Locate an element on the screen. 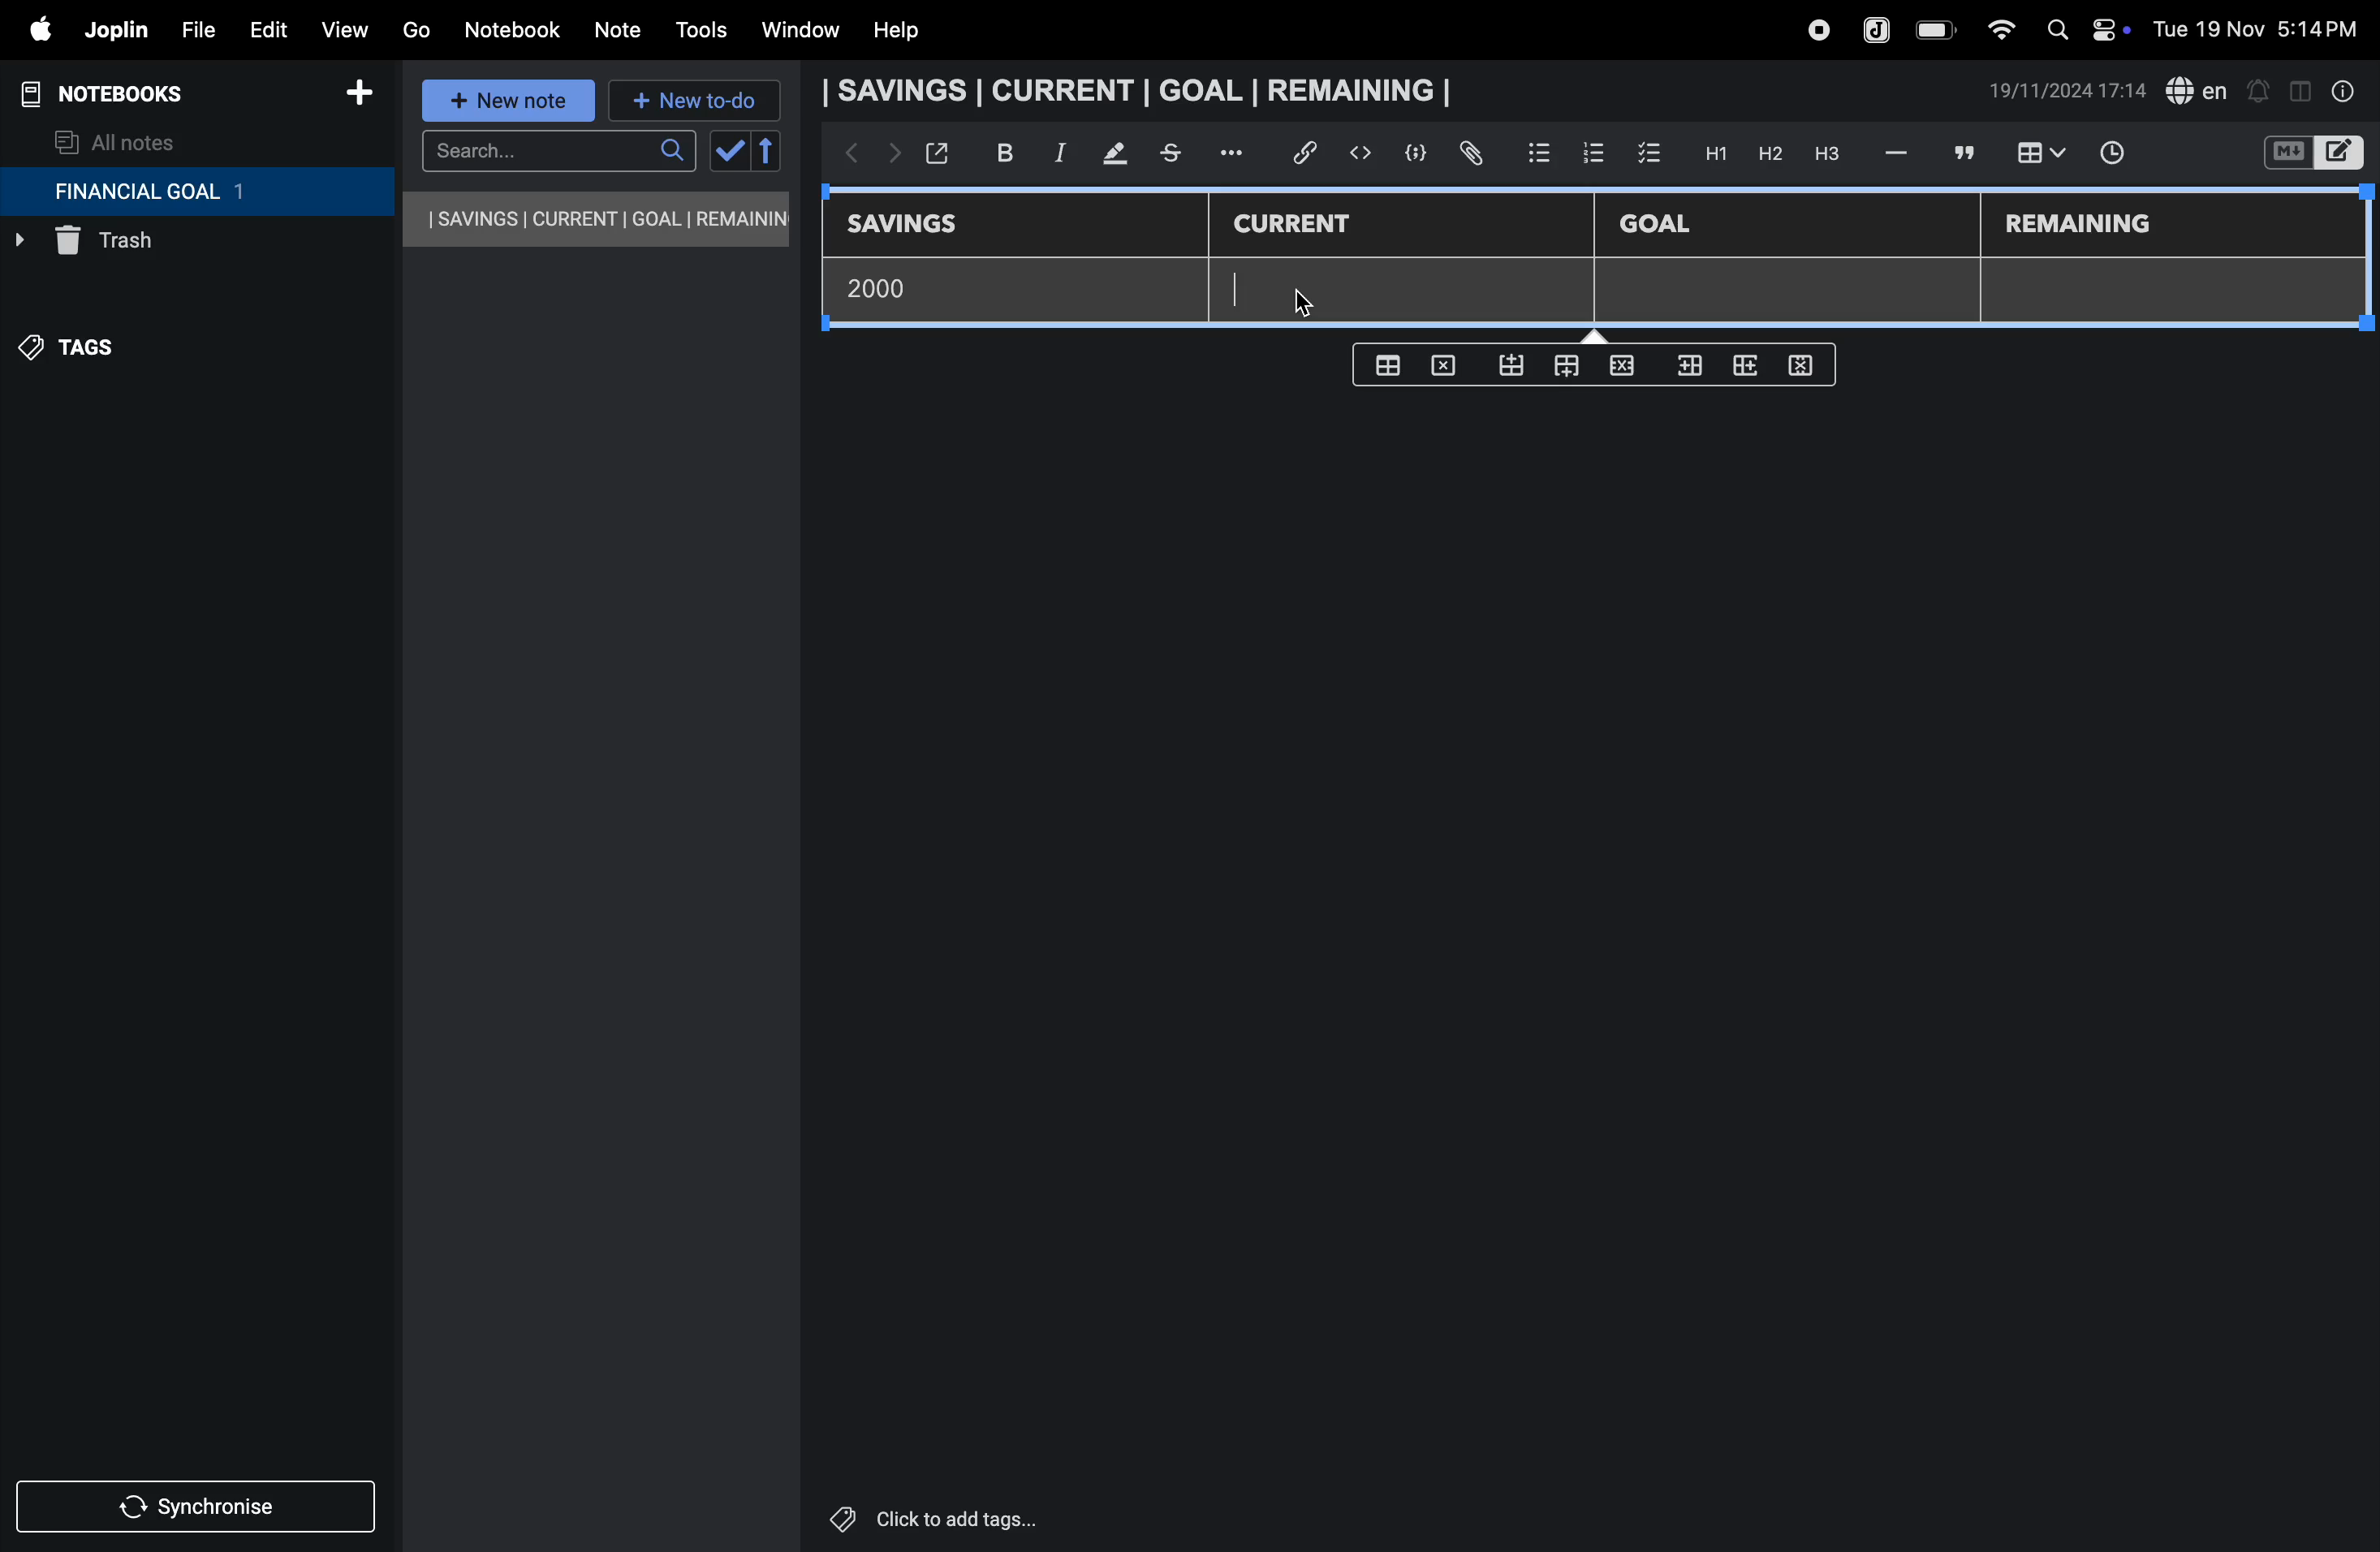 The image size is (2380, 1552). reverse sort order is located at coordinates (768, 151).